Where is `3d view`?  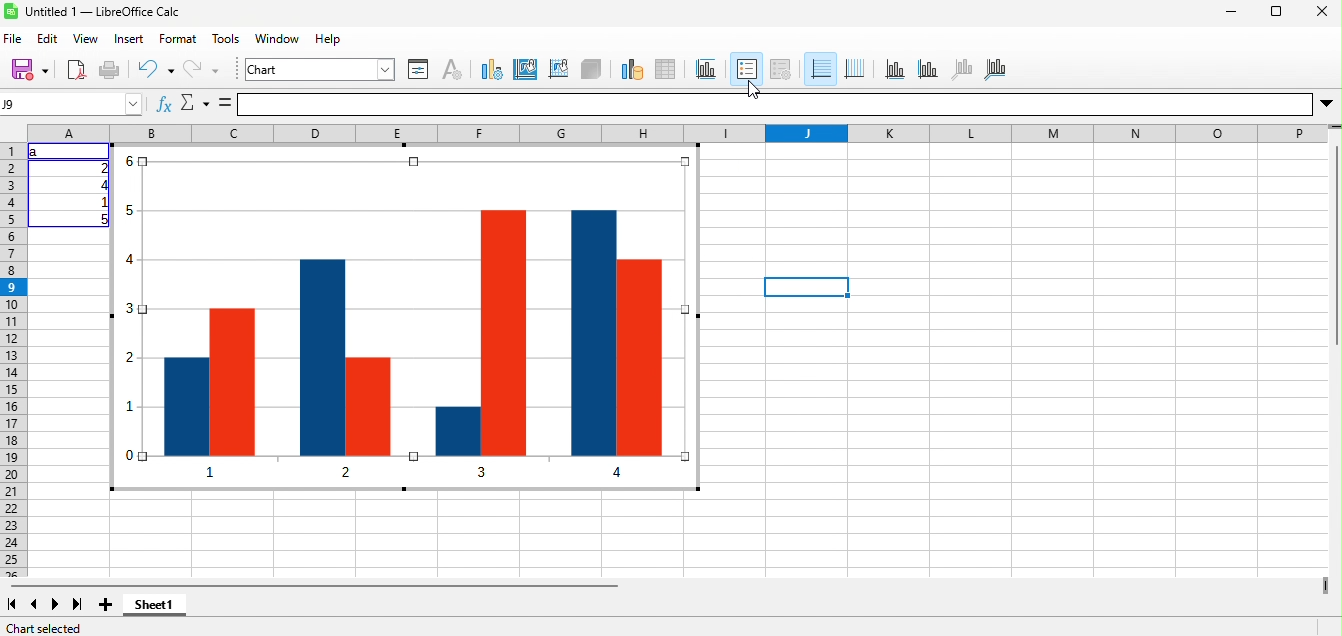
3d view is located at coordinates (592, 70).